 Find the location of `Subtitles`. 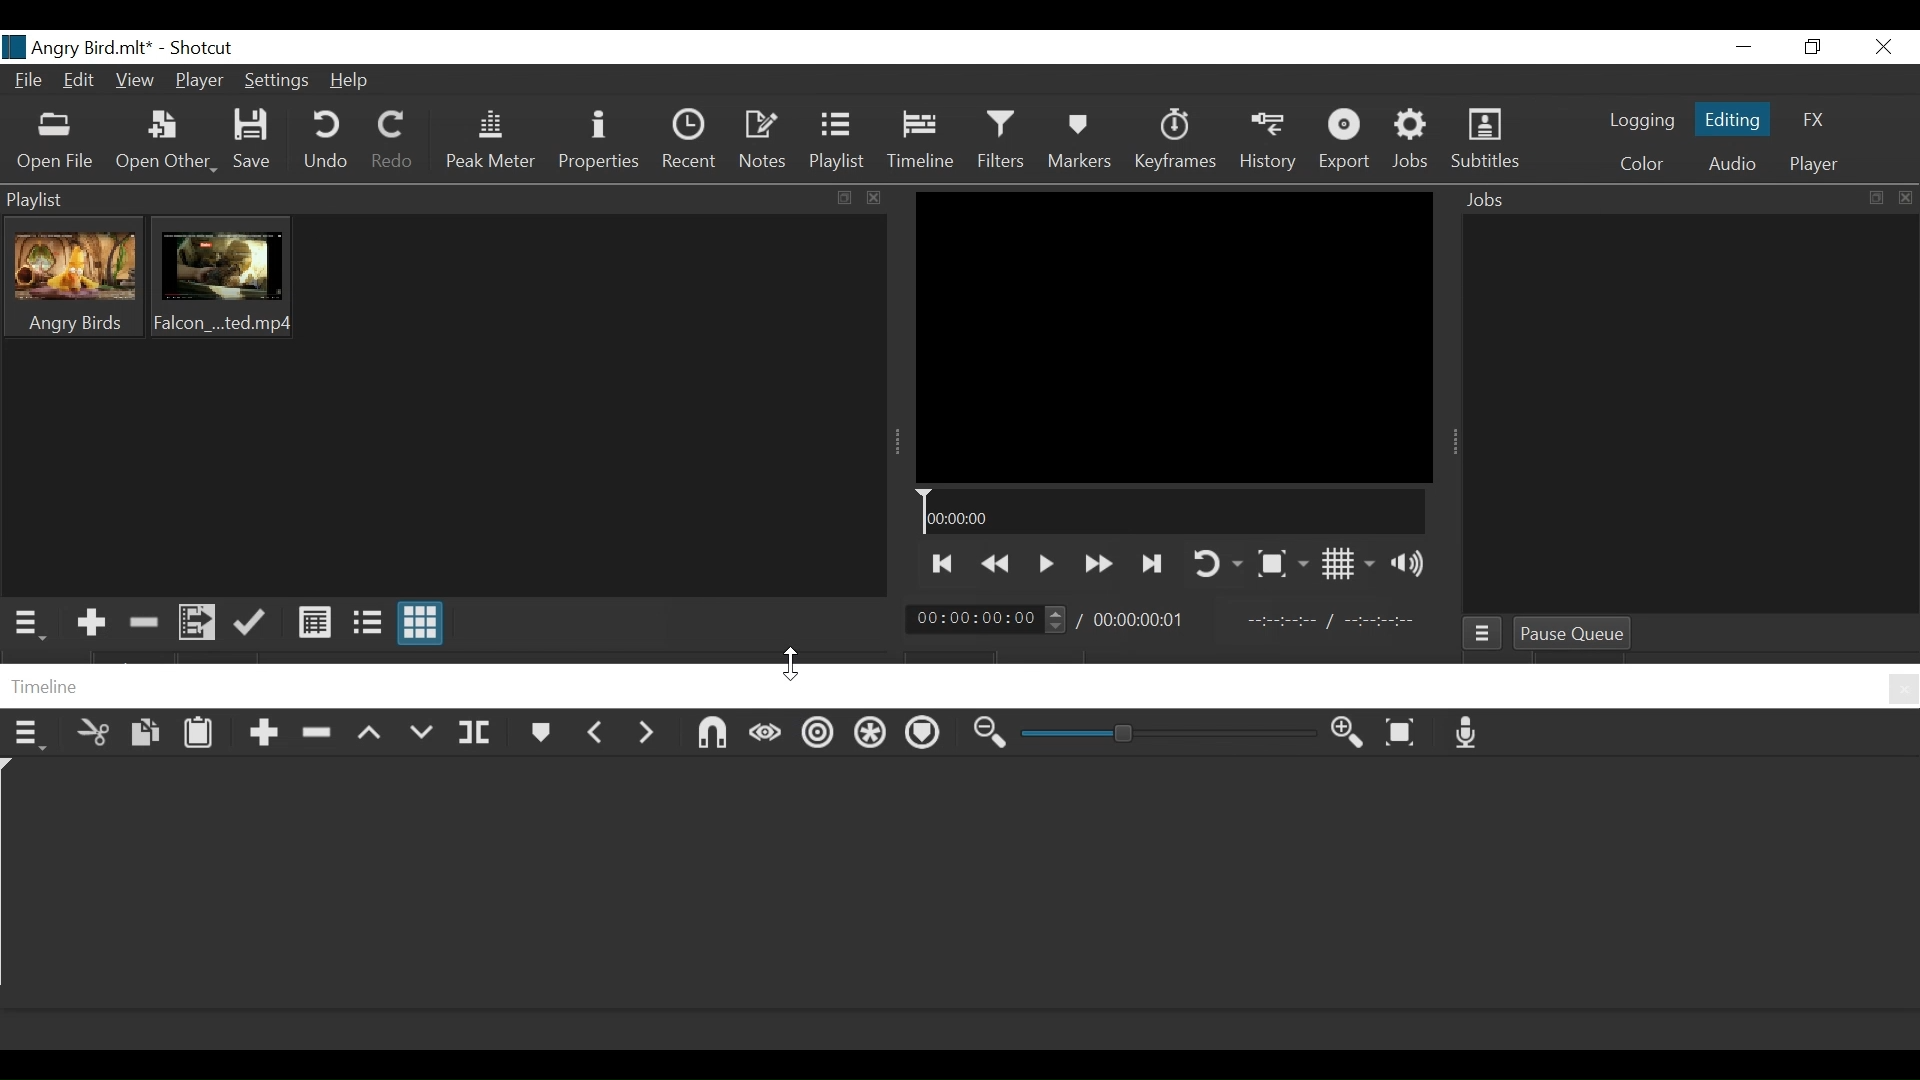

Subtitles is located at coordinates (1489, 140).